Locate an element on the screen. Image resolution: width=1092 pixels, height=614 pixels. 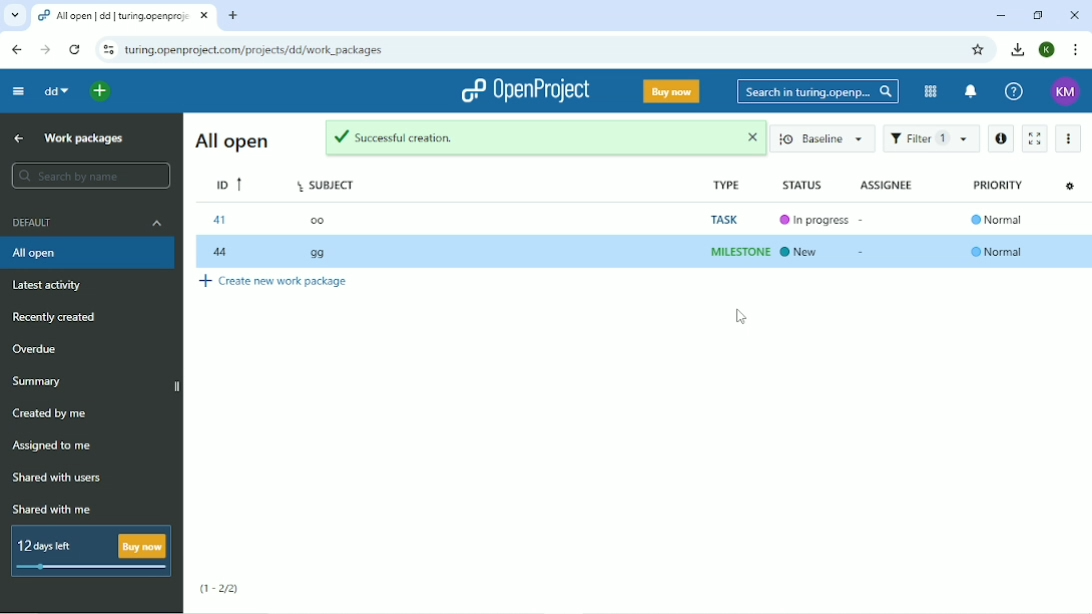
44 is located at coordinates (222, 254).